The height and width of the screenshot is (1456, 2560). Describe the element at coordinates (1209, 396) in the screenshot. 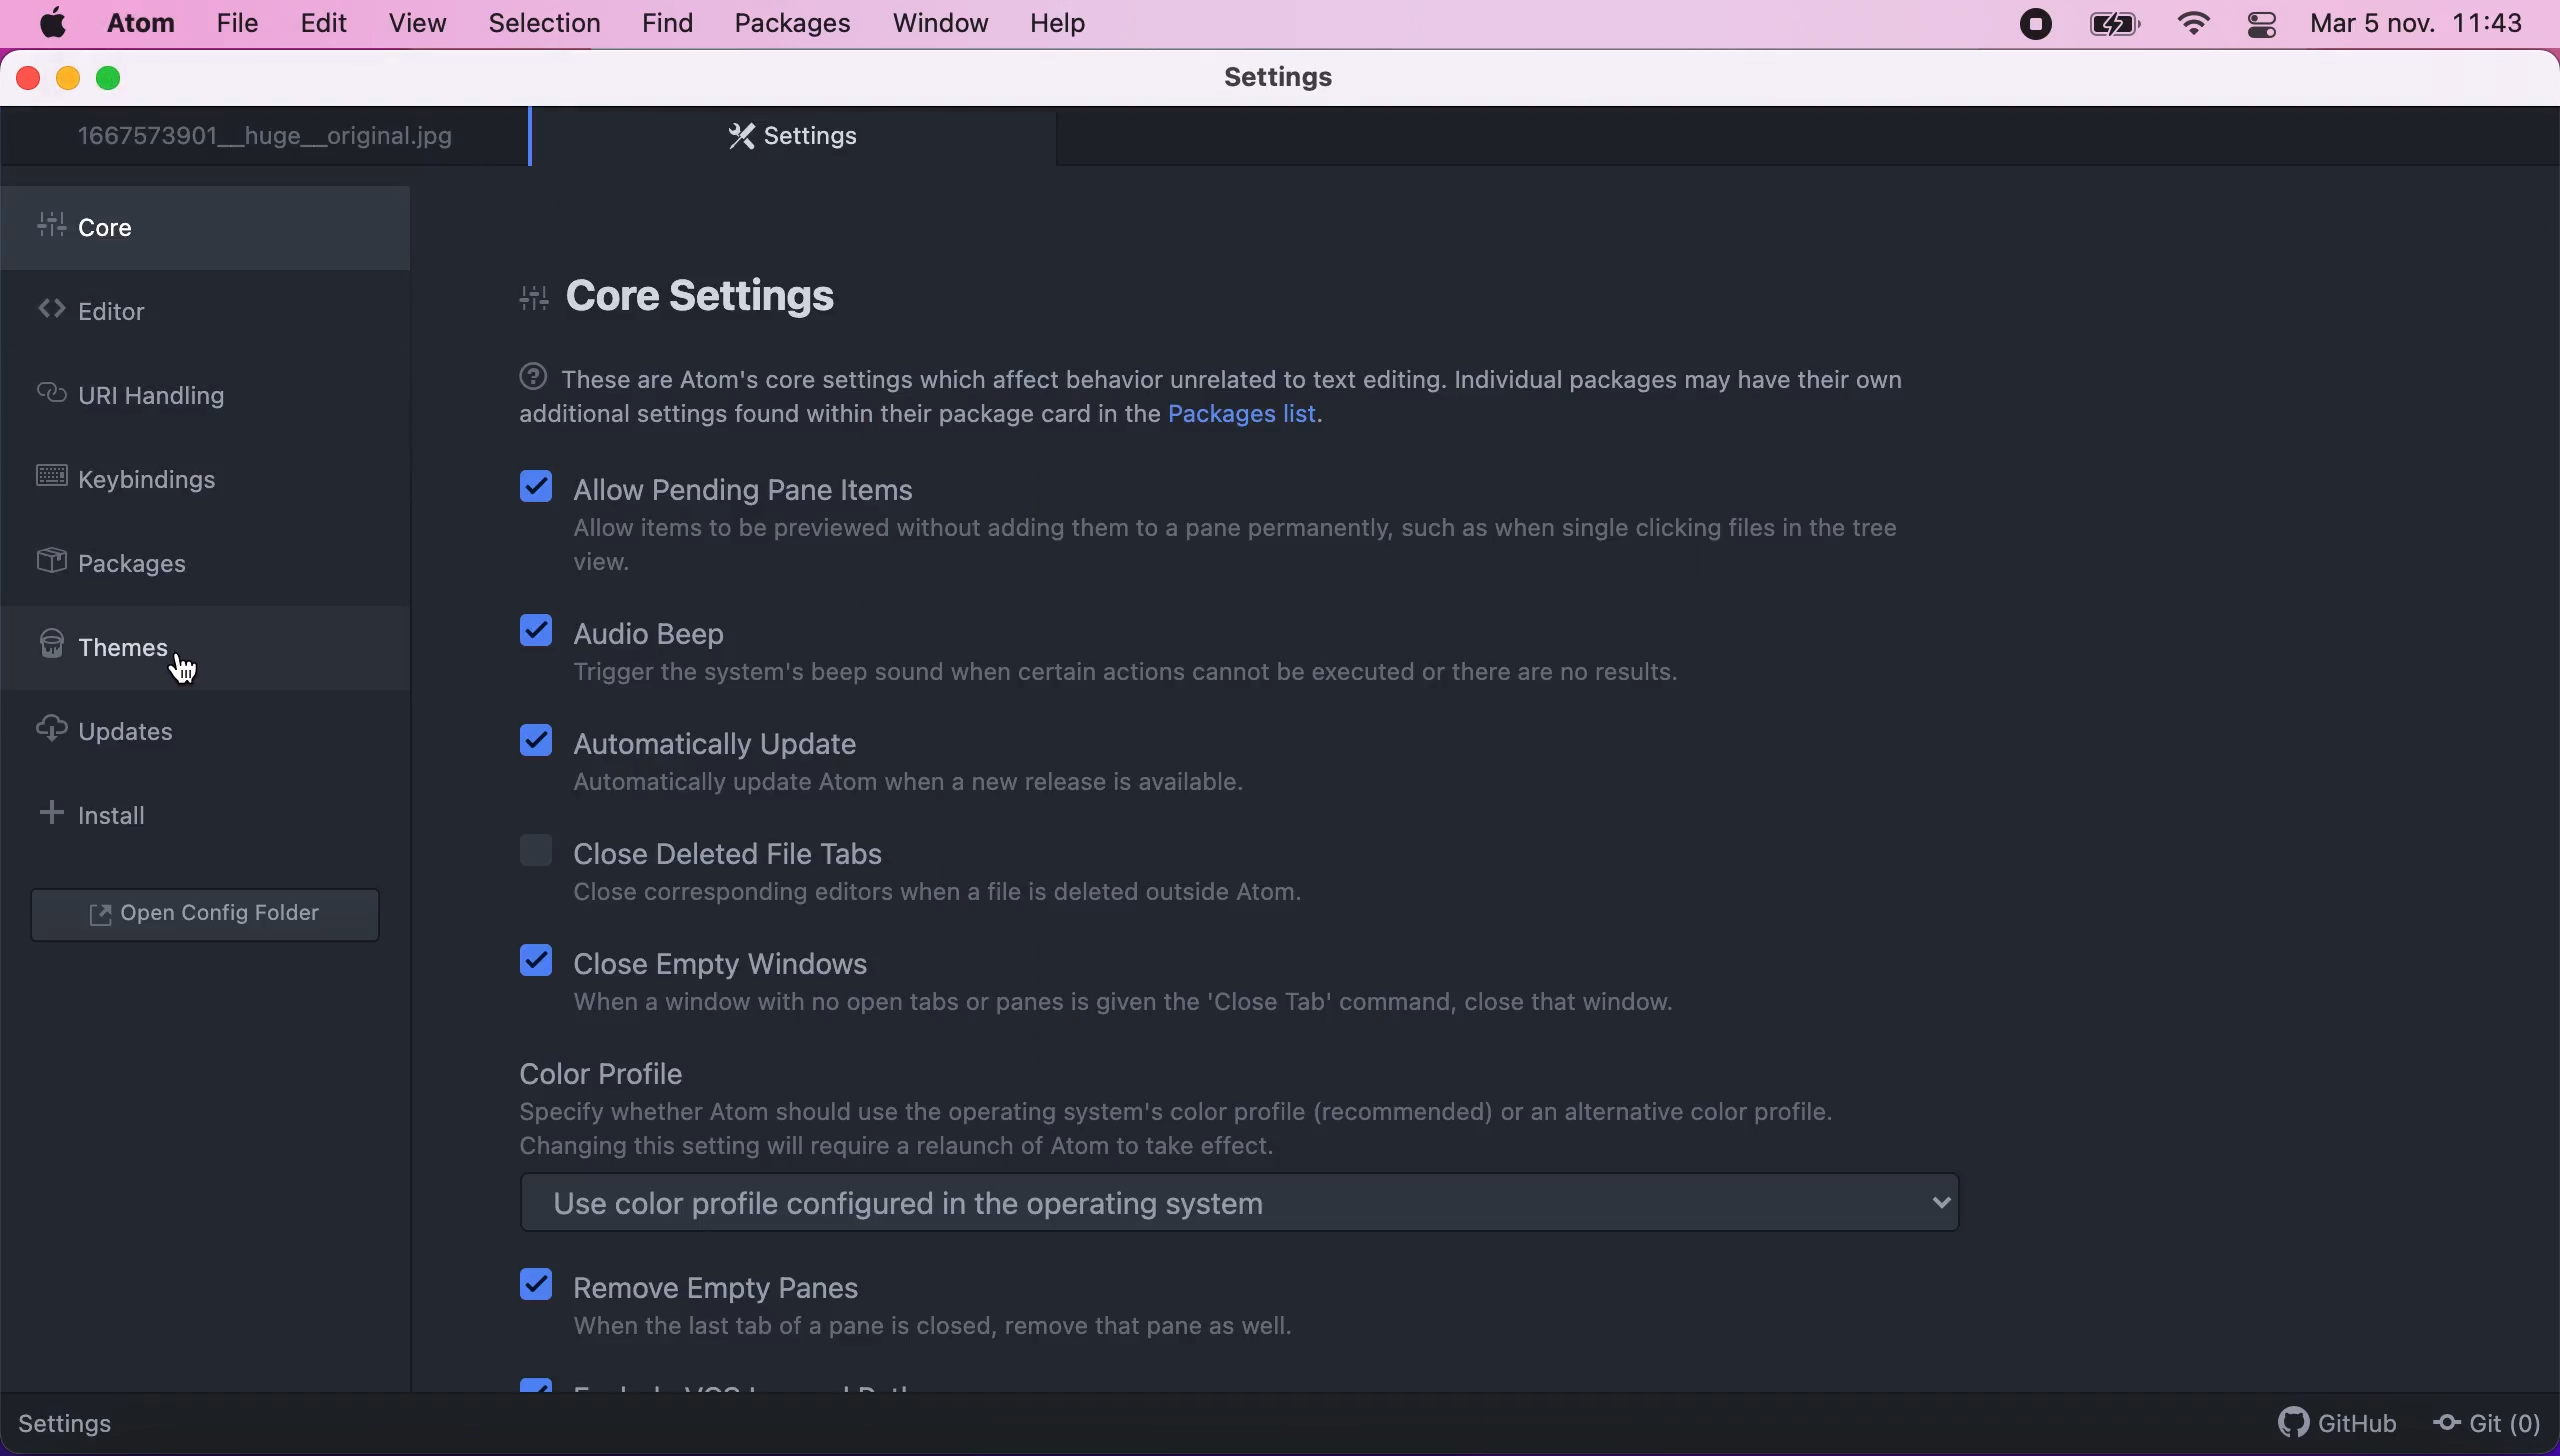

I see `These are Atom's core settings which affect behavior unrelated to text editing. Individual packages may have their own additional settings found within their package card in the Packages list.` at that location.